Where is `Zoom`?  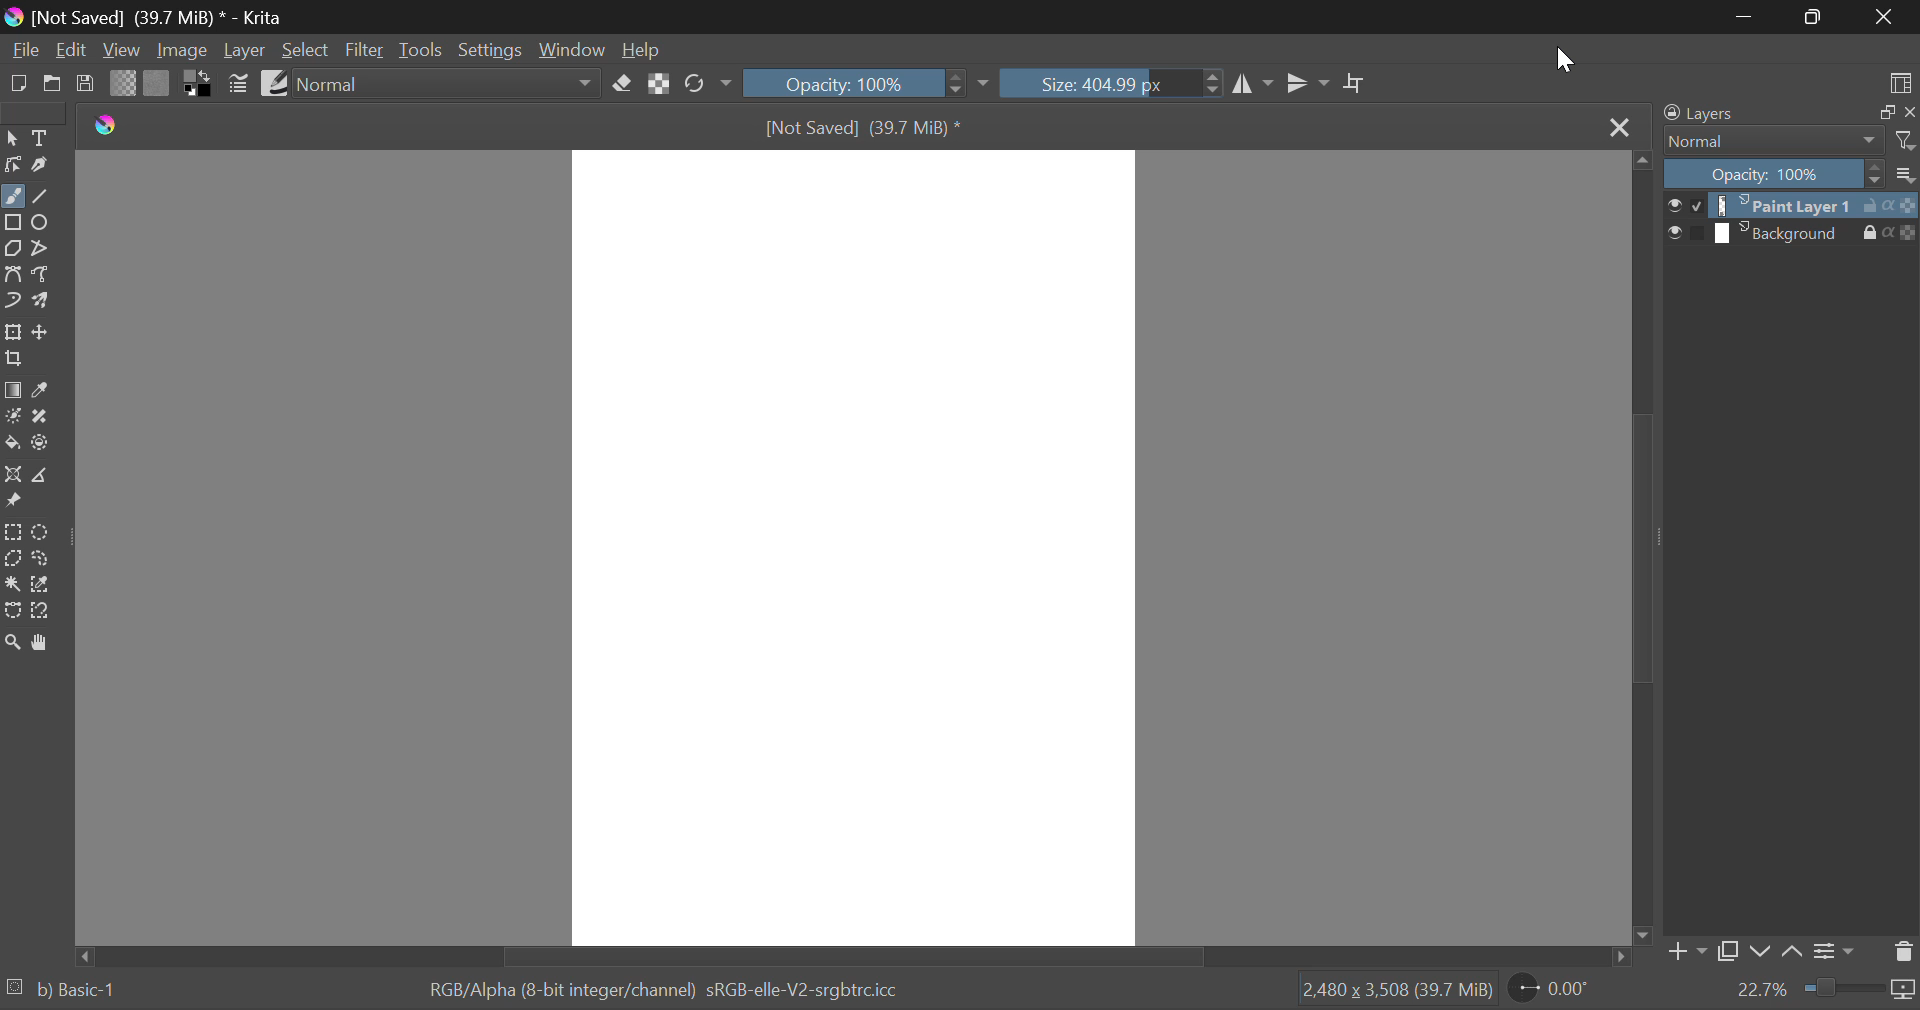
Zoom is located at coordinates (12, 641).